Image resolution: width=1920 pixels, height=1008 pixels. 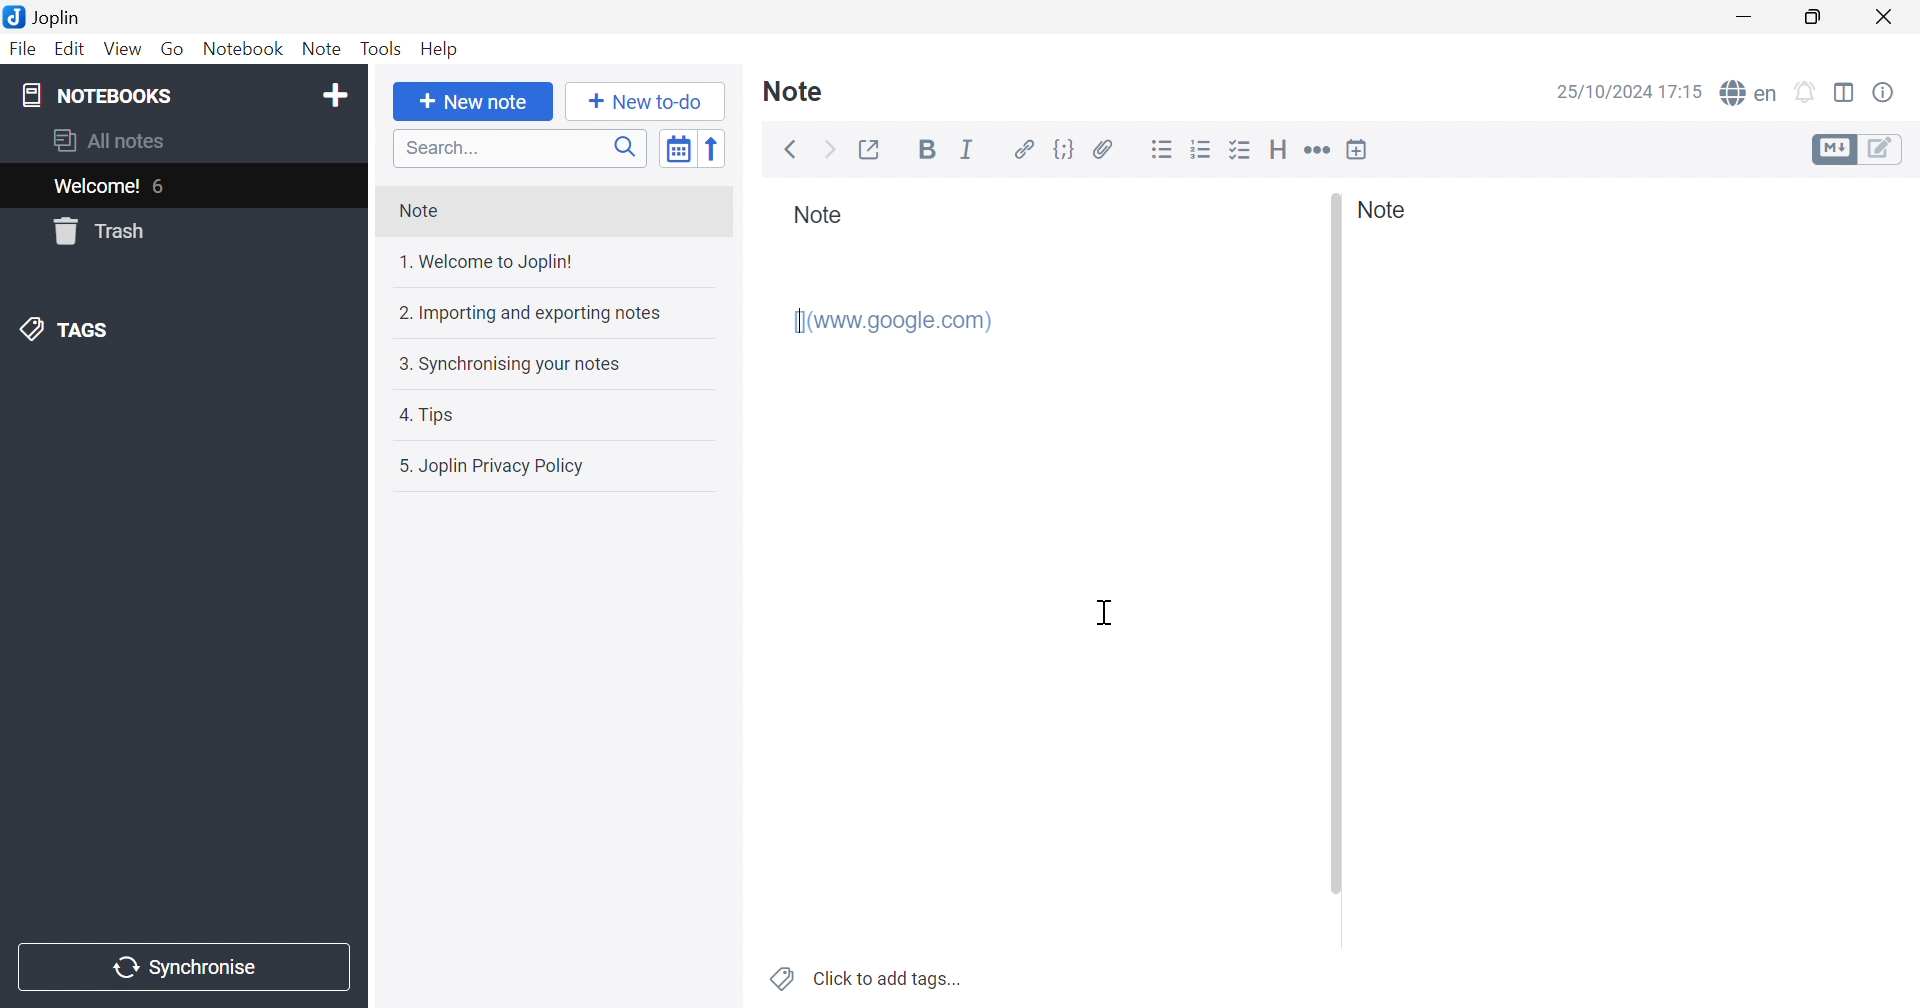 I want to click on Reverse sort order, so click(x=717, y=149).